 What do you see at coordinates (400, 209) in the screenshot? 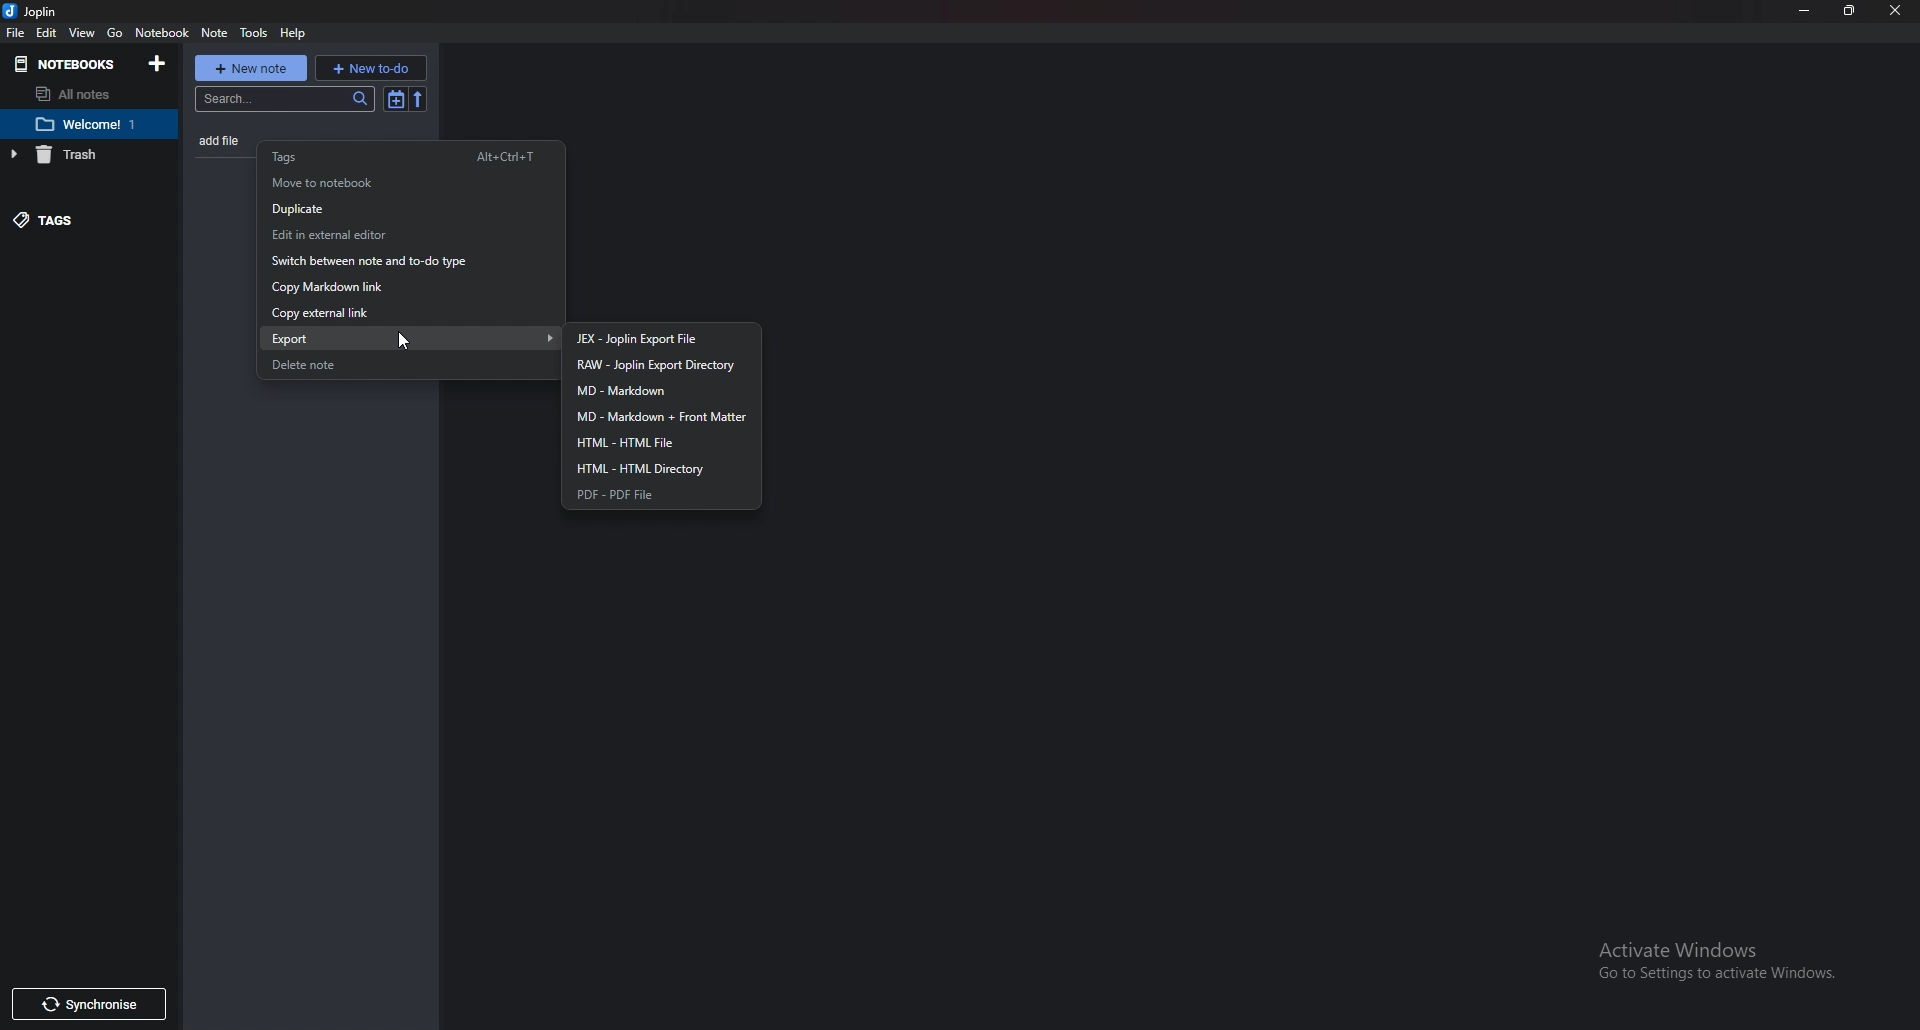
I see `Duplicate` at bounding box center [400, 209].